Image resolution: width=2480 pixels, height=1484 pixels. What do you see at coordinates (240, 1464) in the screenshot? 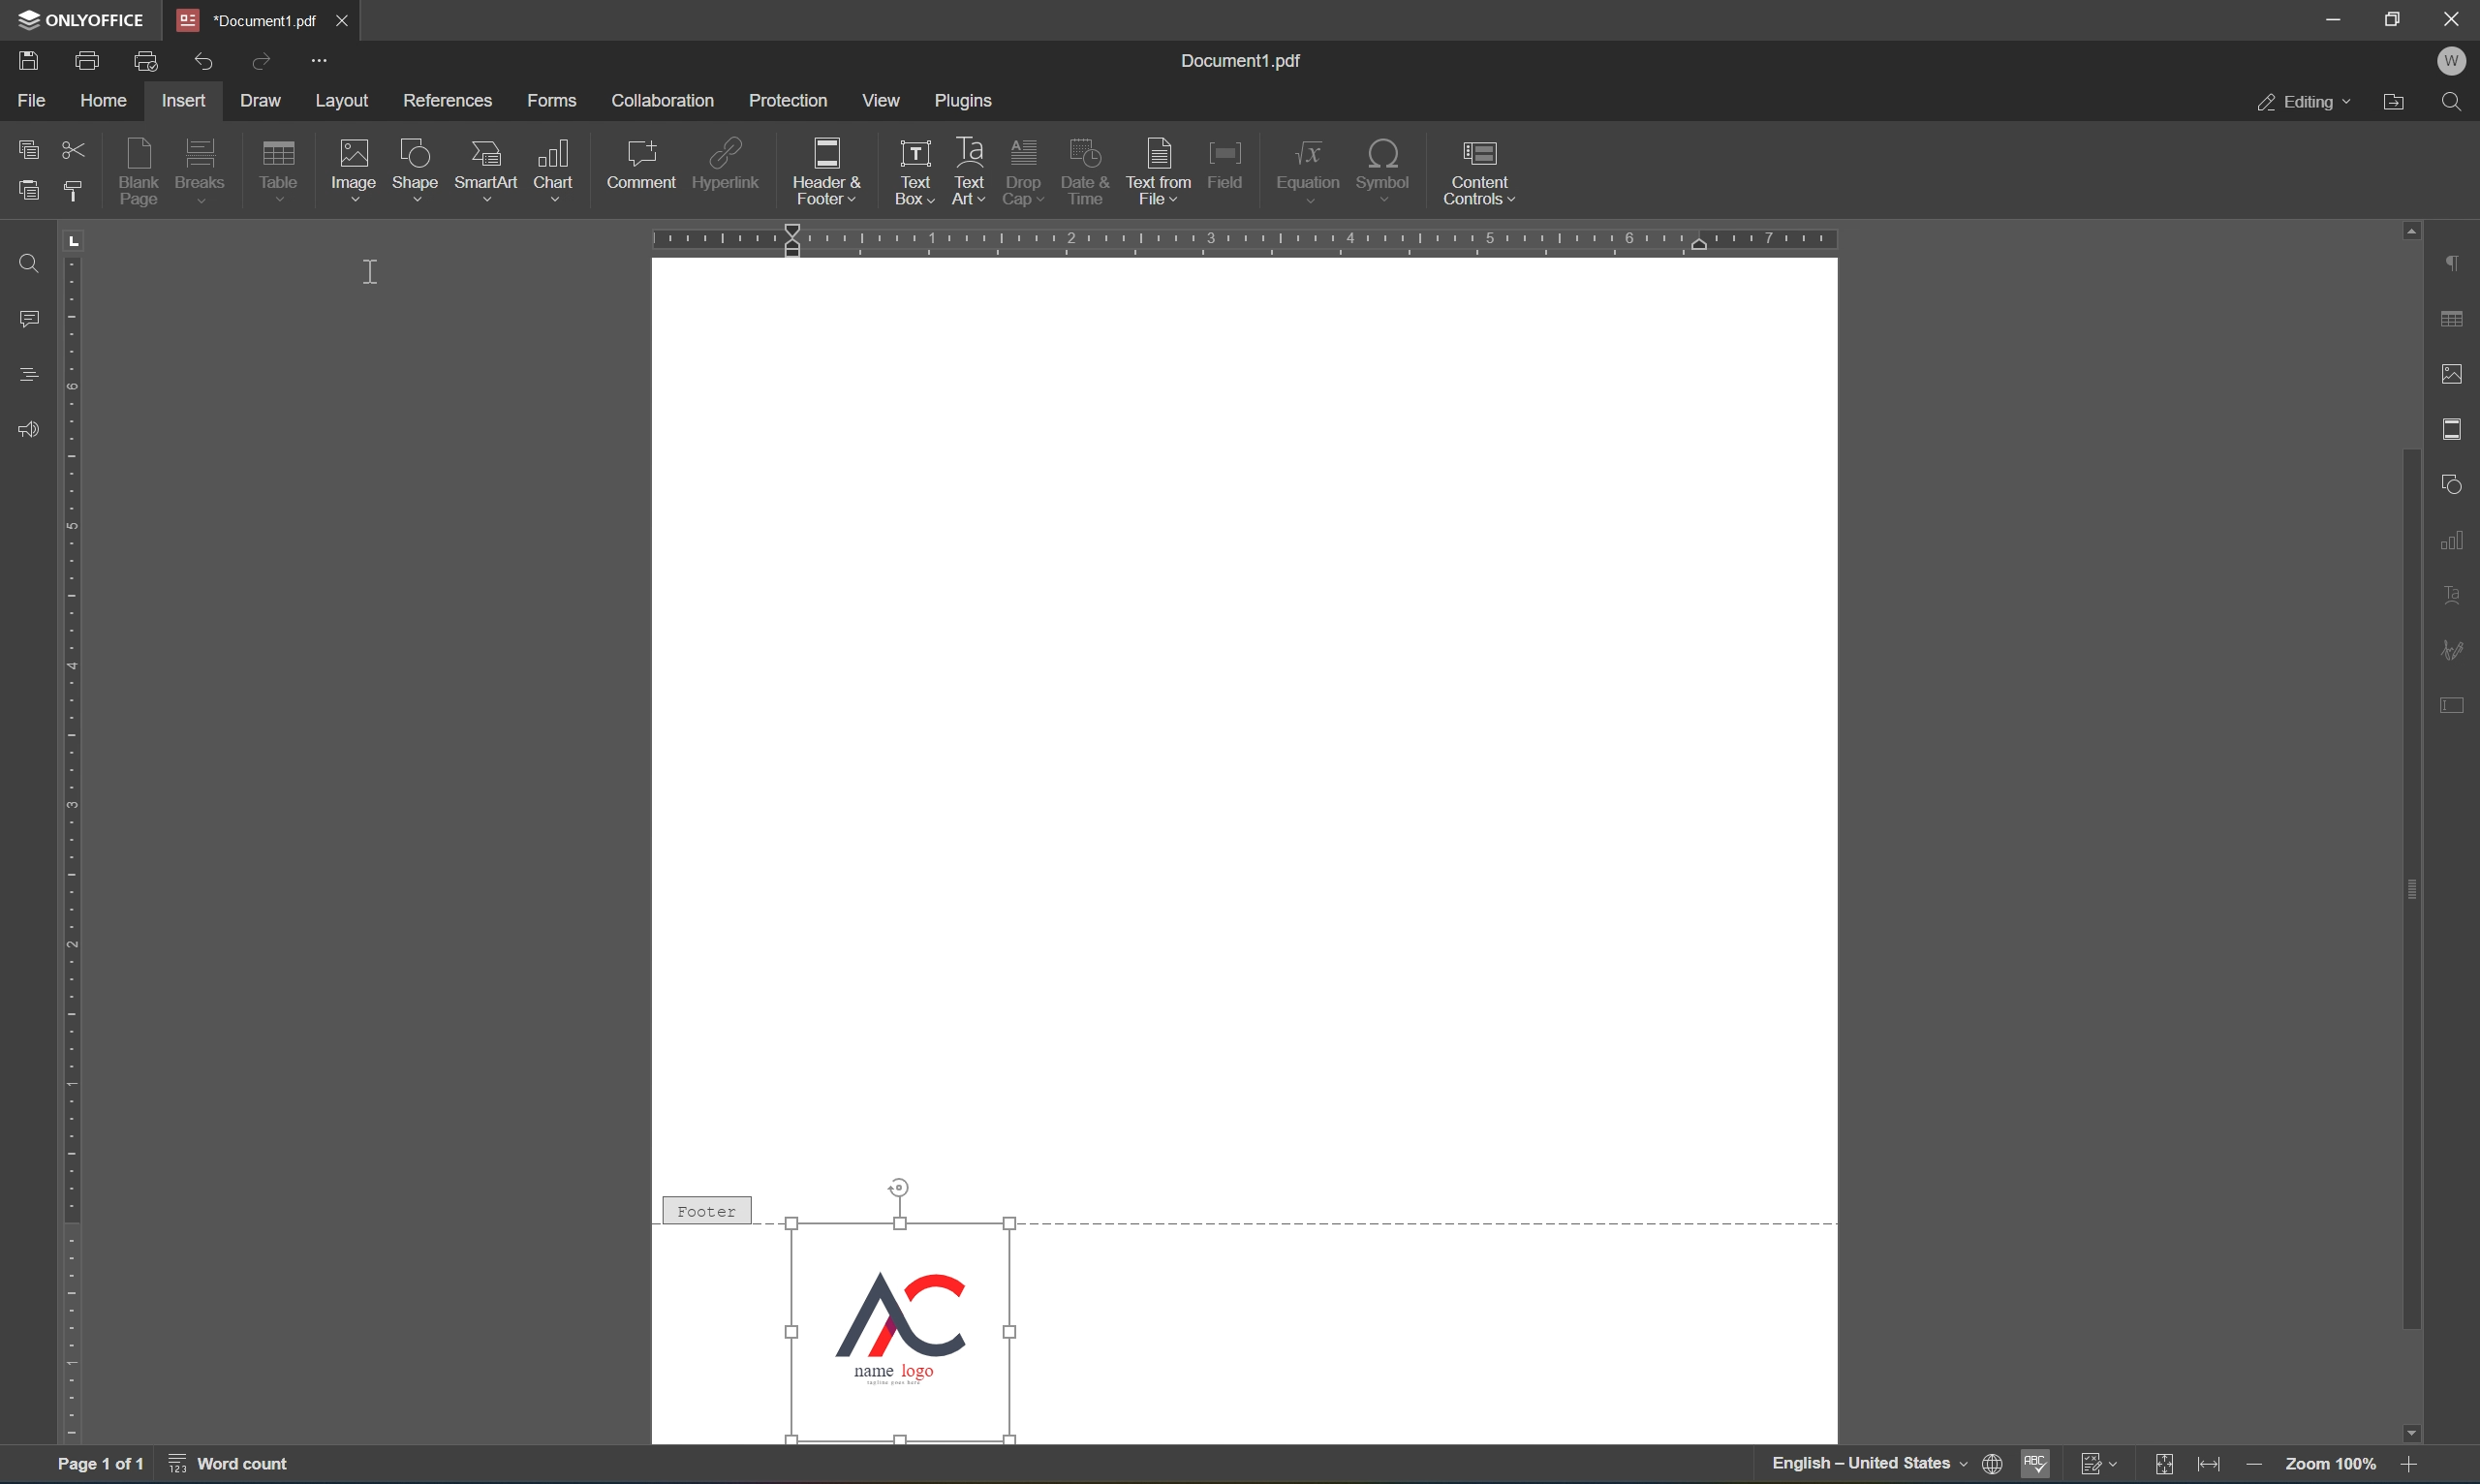
I see `word count` at bounding box center [240, 1464].